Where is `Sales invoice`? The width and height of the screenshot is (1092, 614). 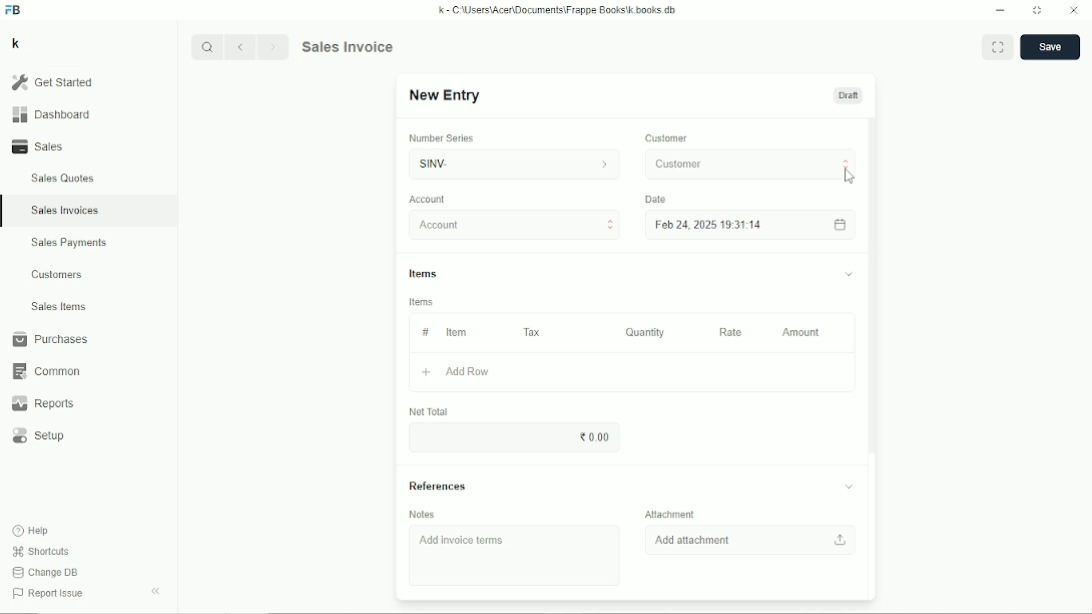
Sales invoice is located at coordinates (347, 46).